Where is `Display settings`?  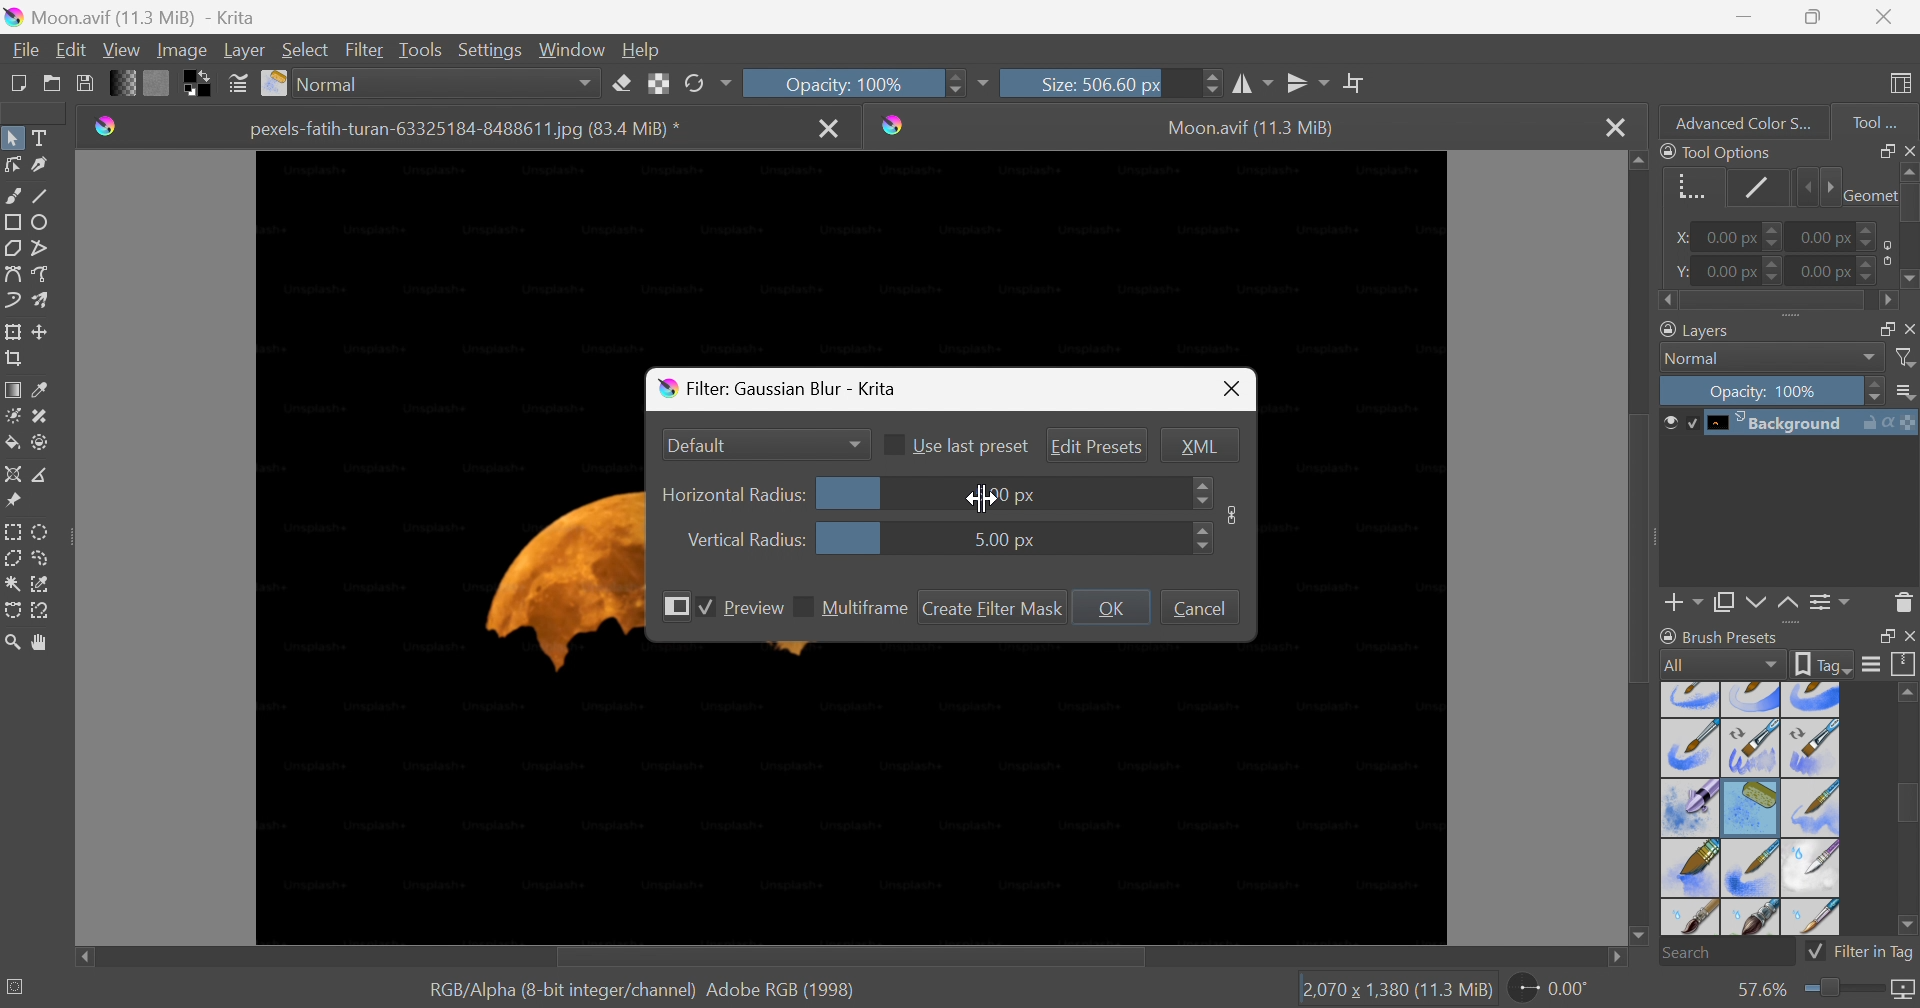 Display settings is located at coordinates (1875, 663).